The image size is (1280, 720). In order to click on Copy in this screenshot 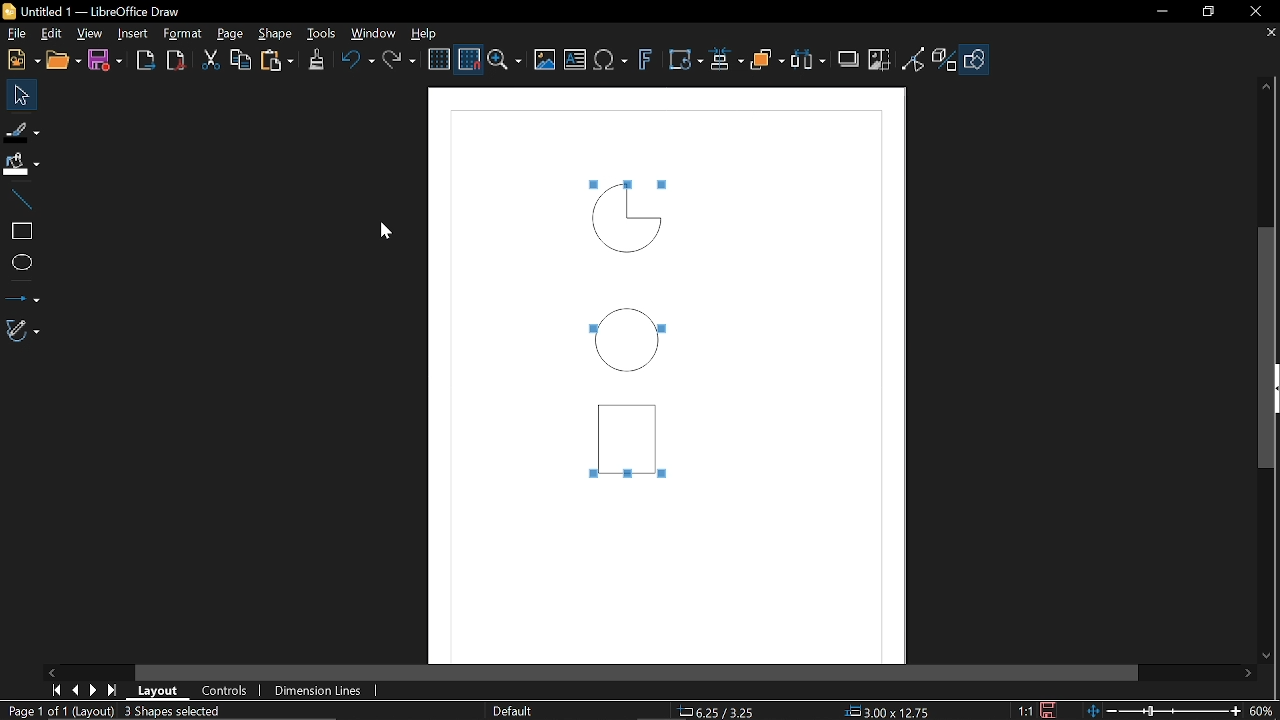, I will do `click(243, 60)`.